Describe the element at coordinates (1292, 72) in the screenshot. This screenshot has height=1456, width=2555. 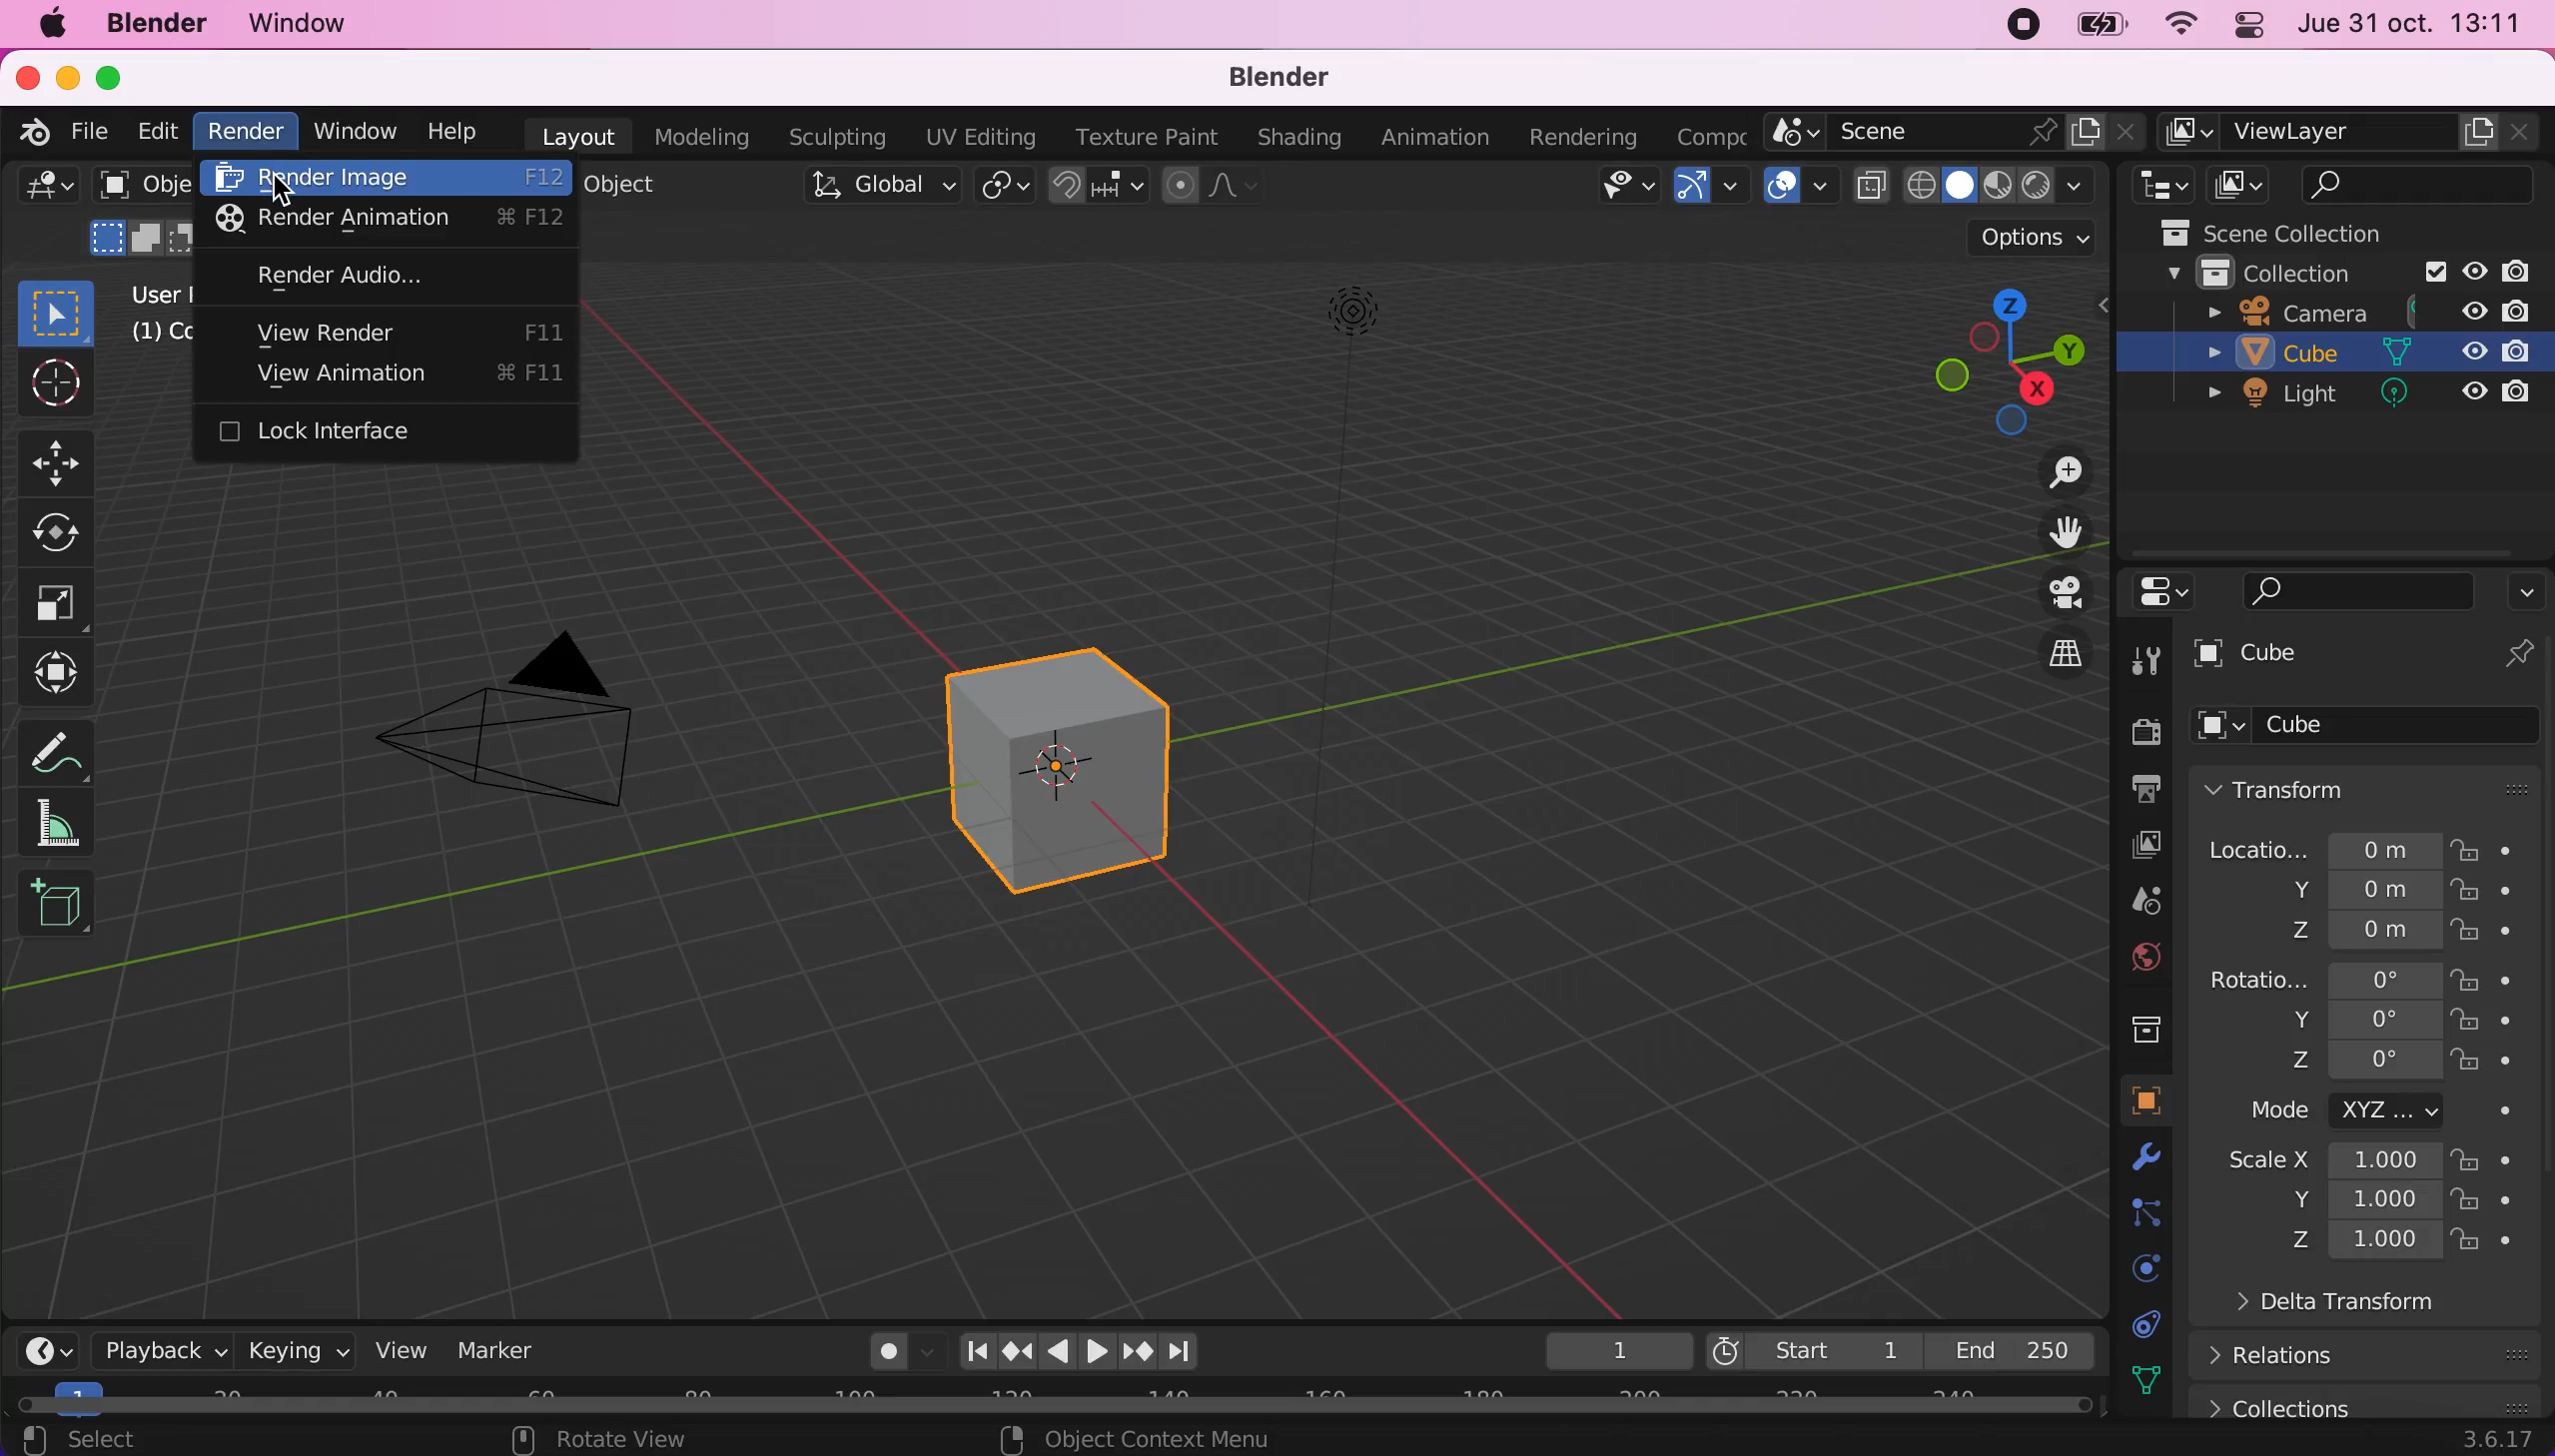
I see `blender` at that location.